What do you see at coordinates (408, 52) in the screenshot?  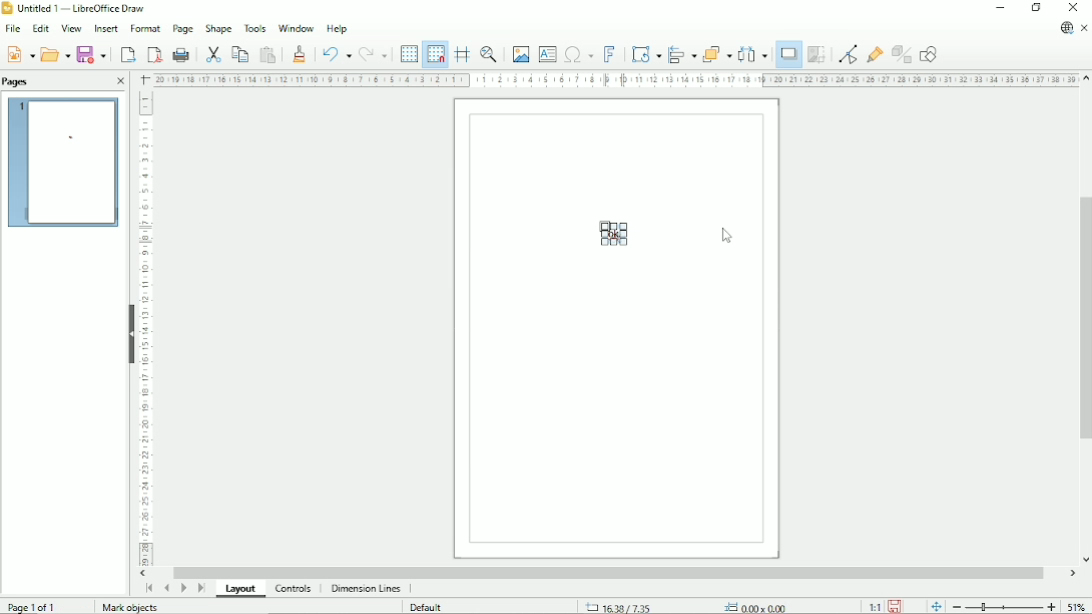 I see `Display grid` at bounding box center [408, 52].